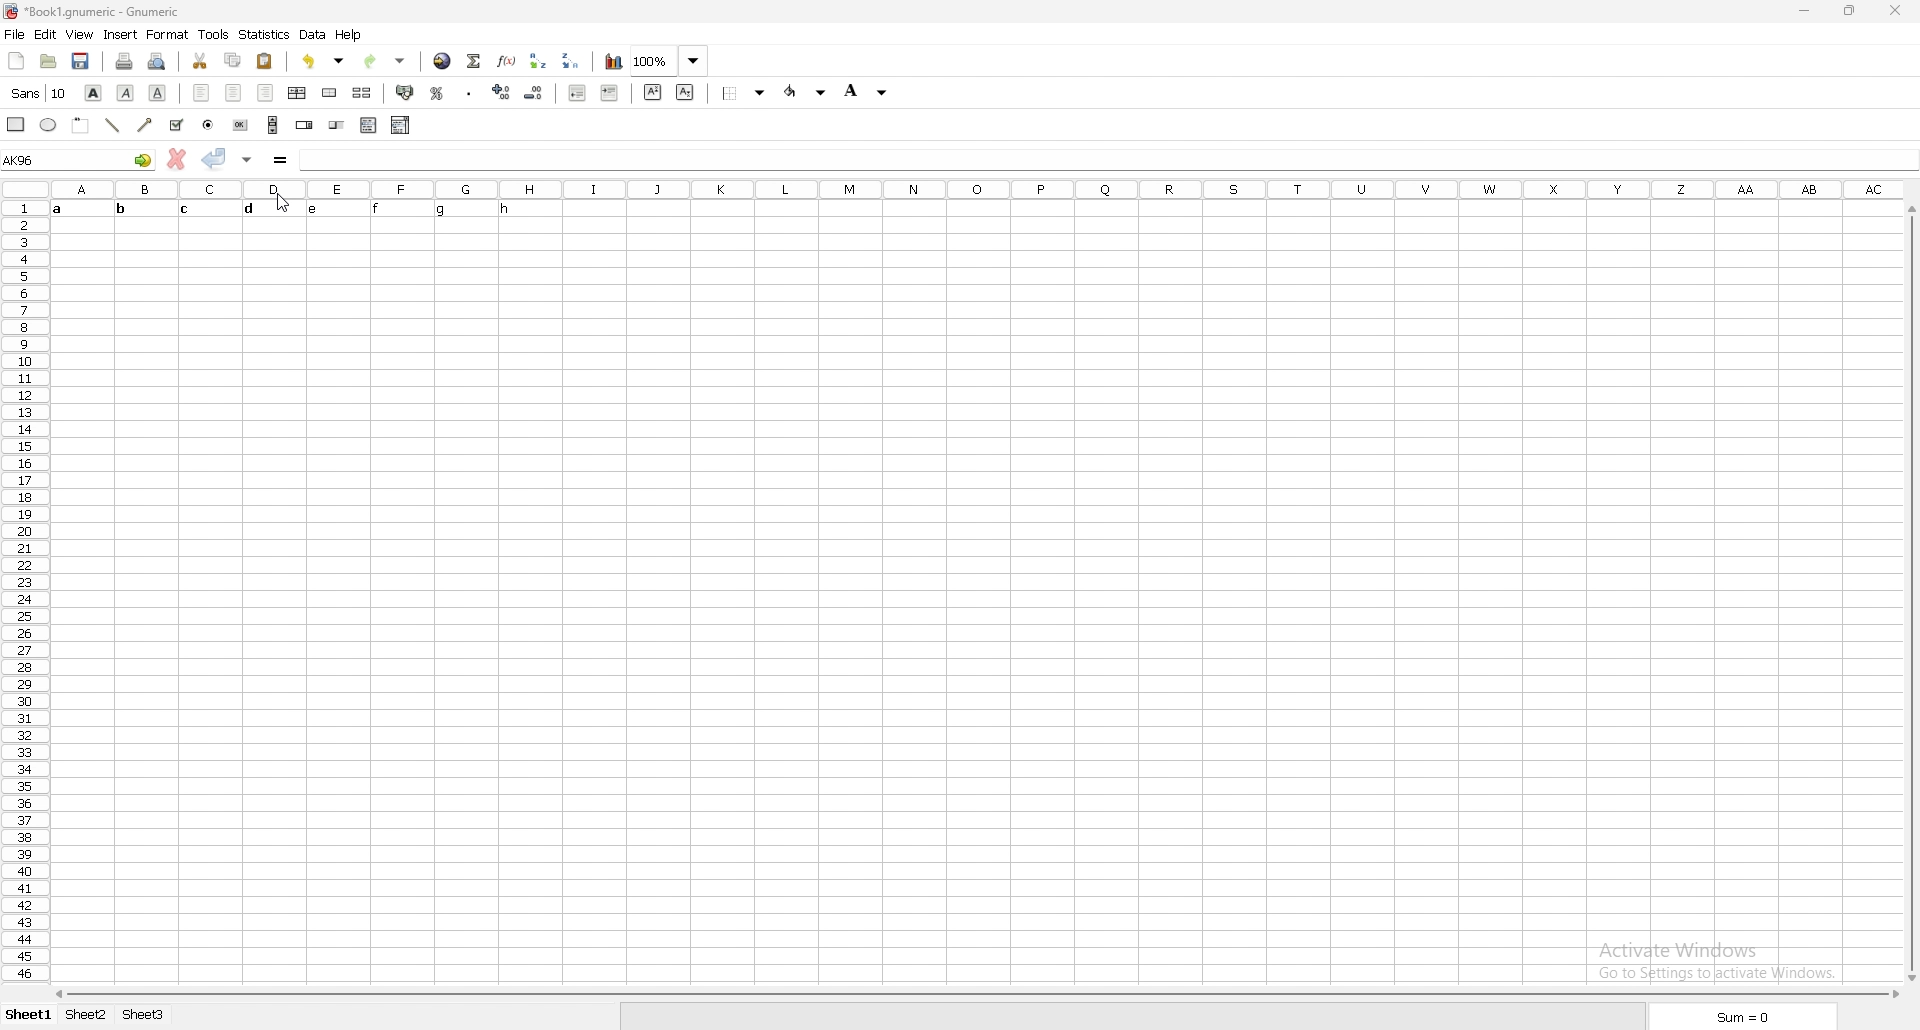  Describe the element at coordinates (748, 92) in the screenshot. I see `border` at that location.